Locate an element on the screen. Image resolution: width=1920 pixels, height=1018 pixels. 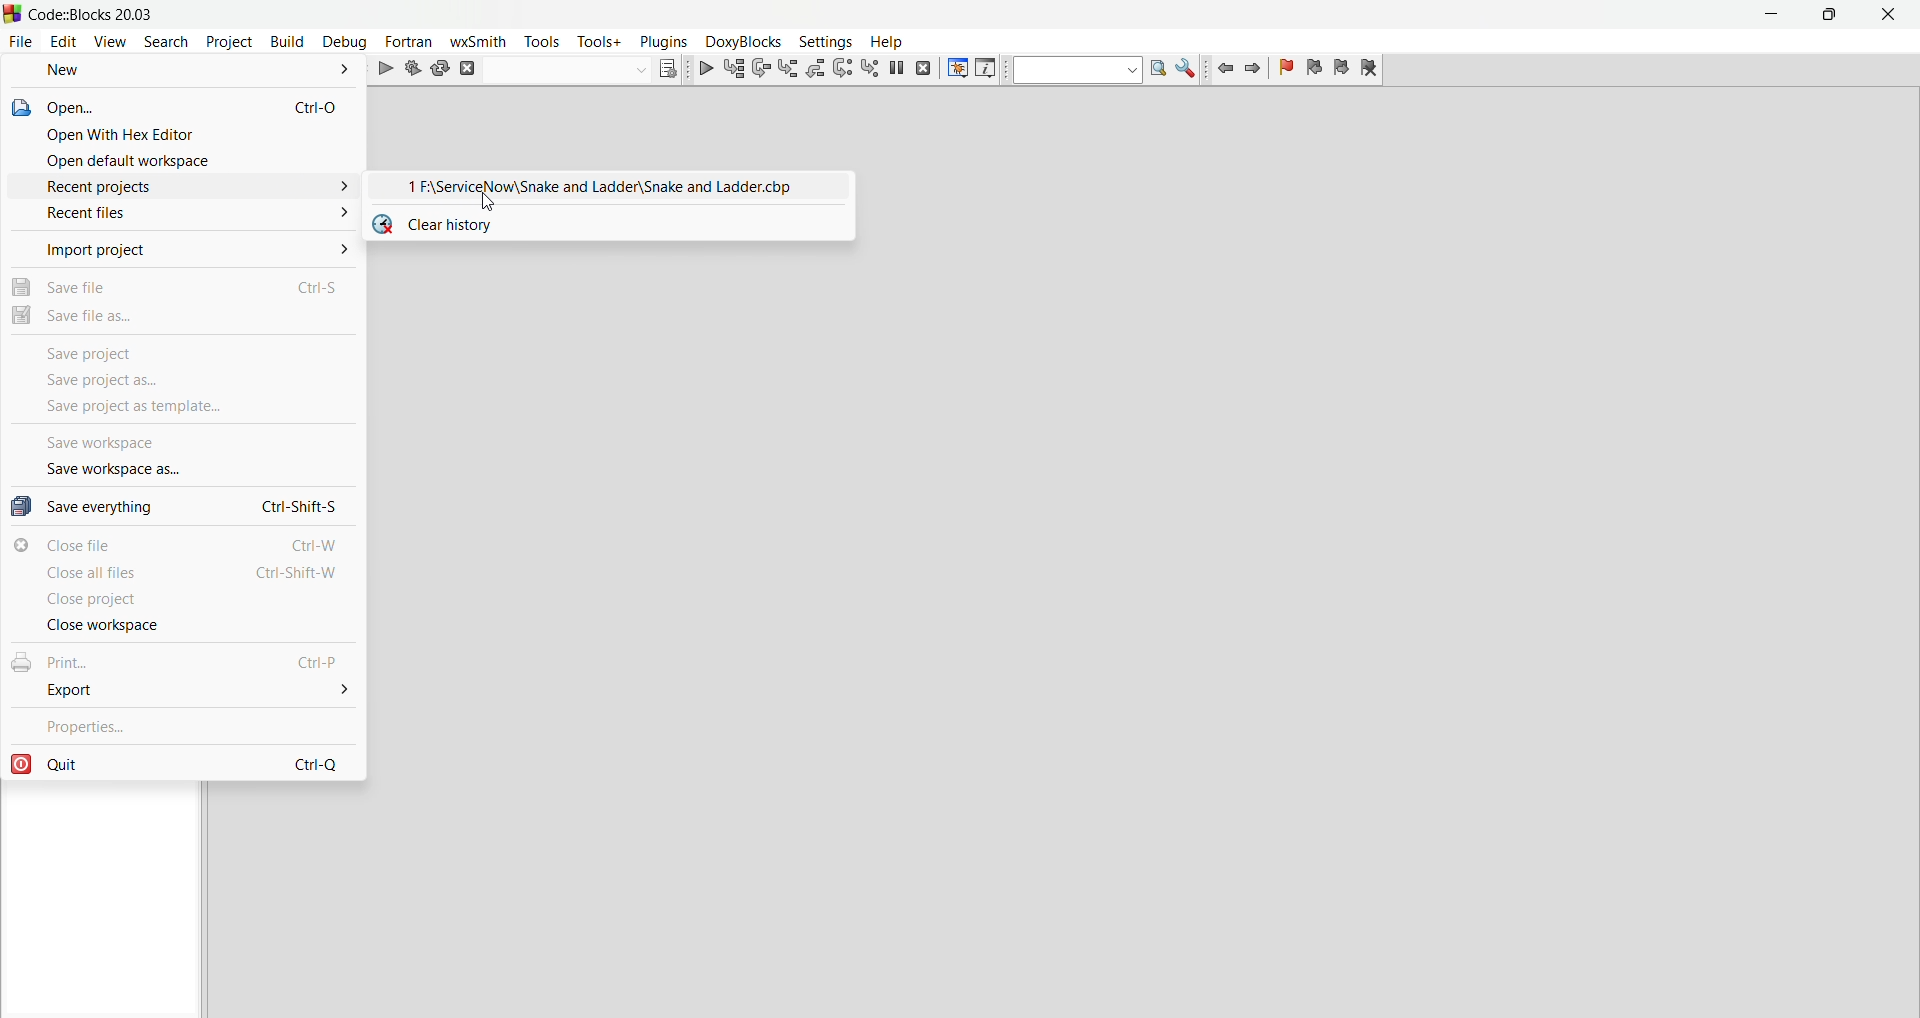
debug is located at coordinates (345, 42).